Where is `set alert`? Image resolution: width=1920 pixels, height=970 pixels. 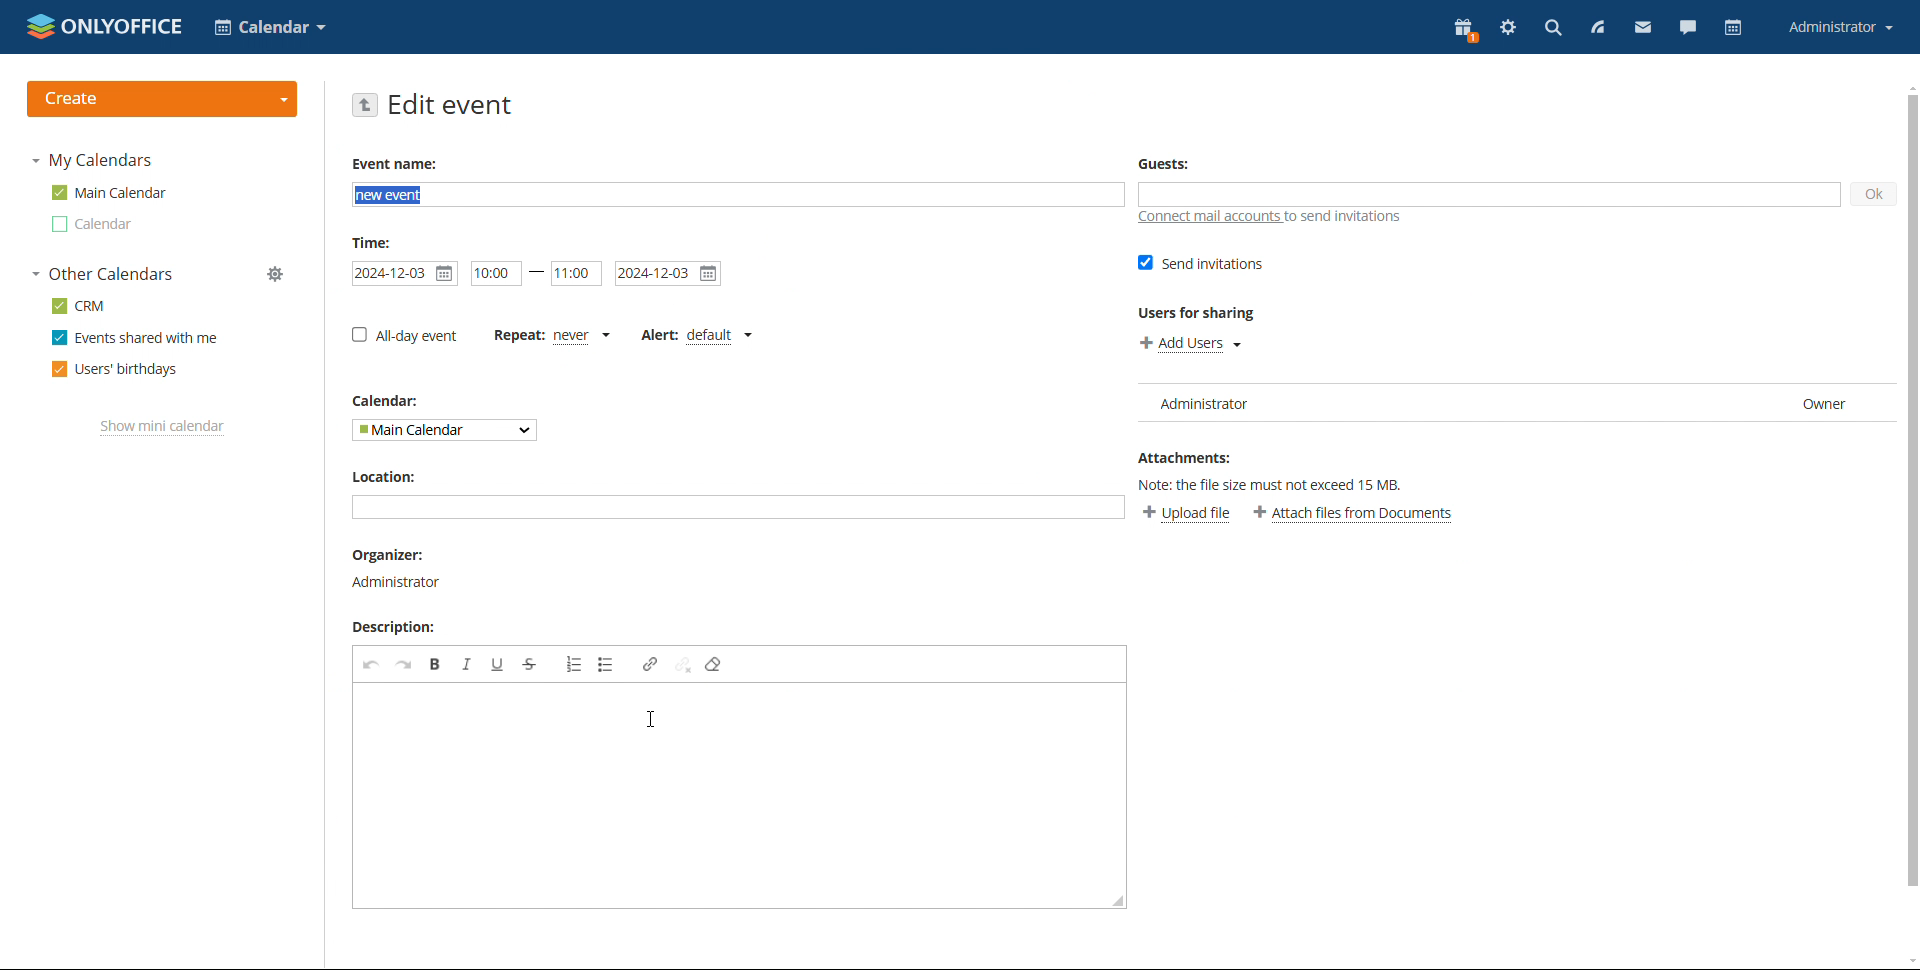 set alert is located at coordinates (695, 337).